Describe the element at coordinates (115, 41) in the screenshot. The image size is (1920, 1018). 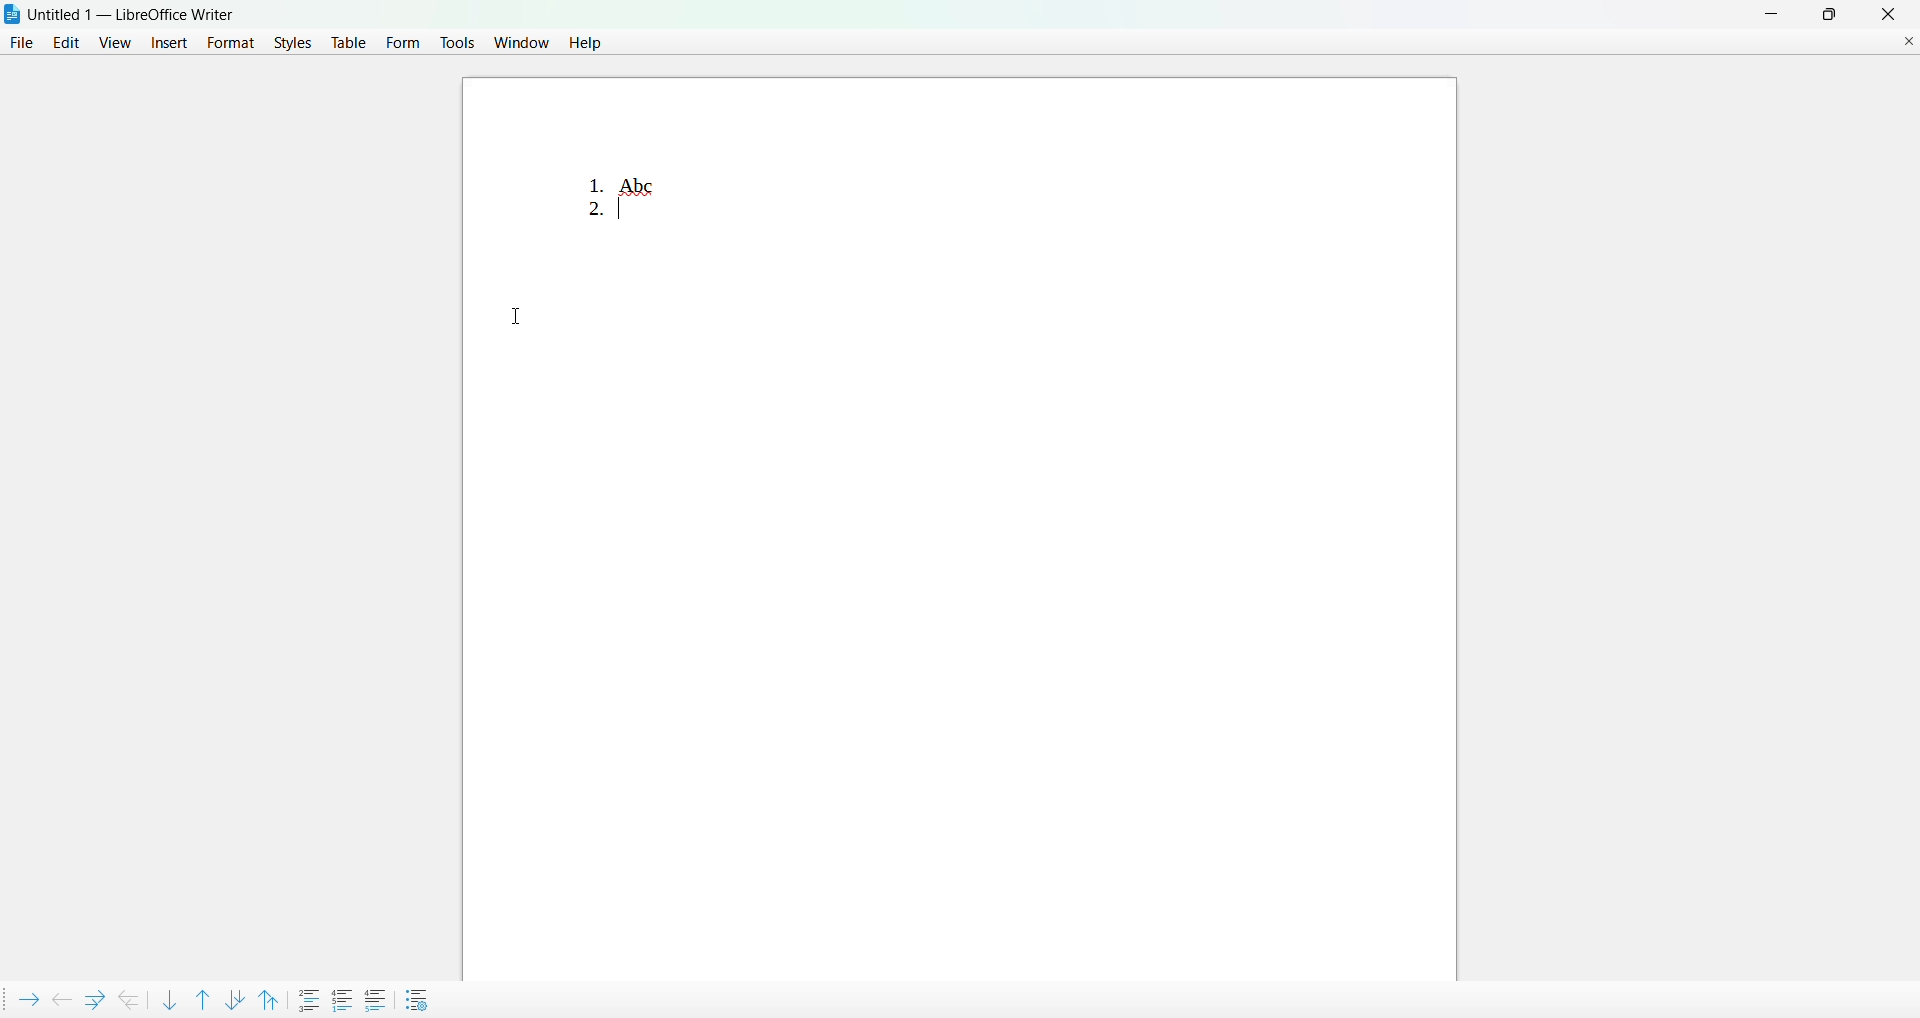
I see `view` at that location.